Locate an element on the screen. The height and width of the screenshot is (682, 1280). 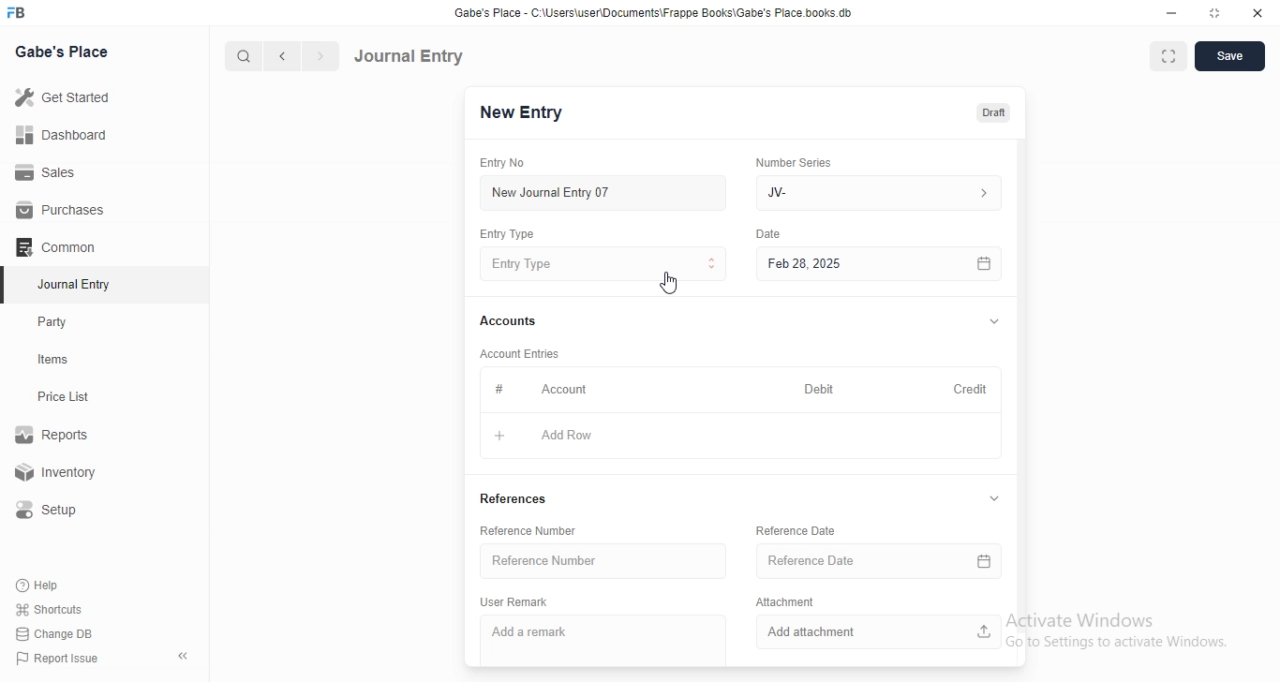
Debit is located at coordinates (815, 387).